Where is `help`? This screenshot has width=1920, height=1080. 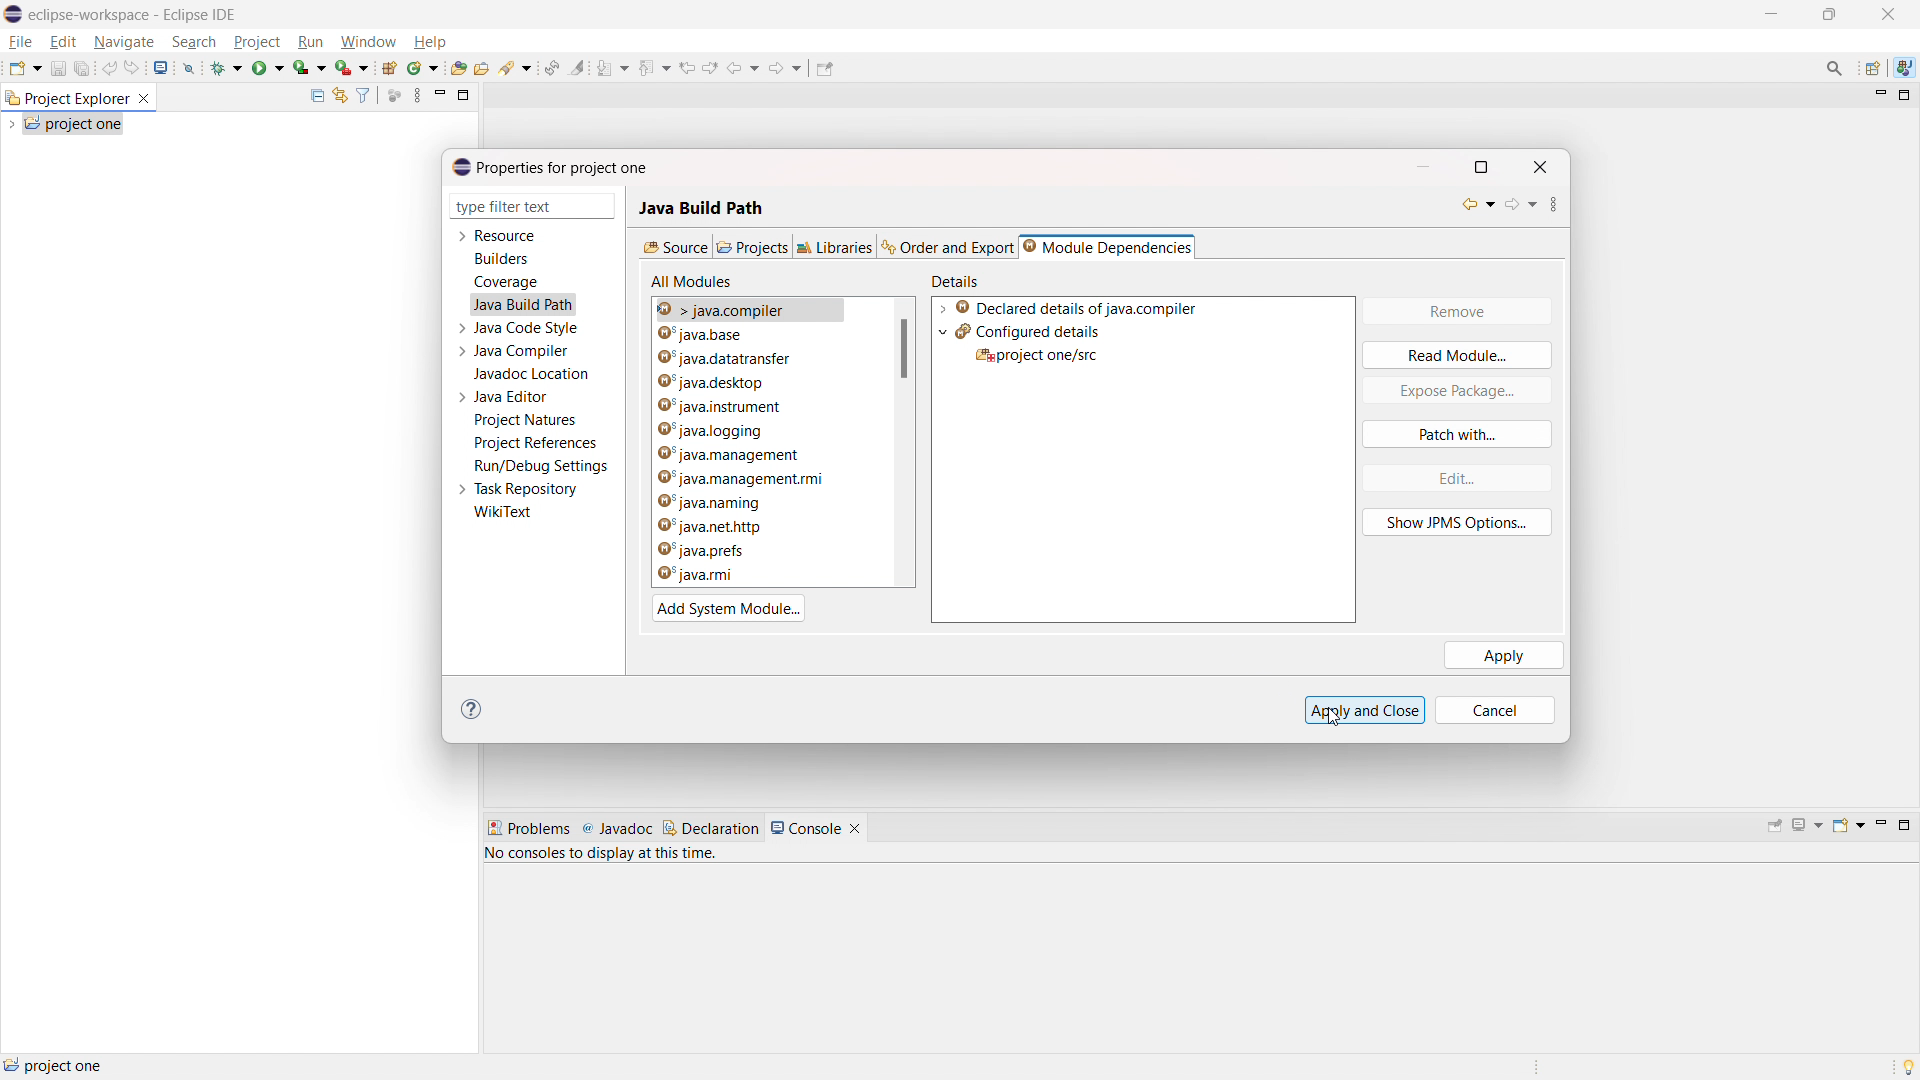 help is located at coordinates (476, 710).